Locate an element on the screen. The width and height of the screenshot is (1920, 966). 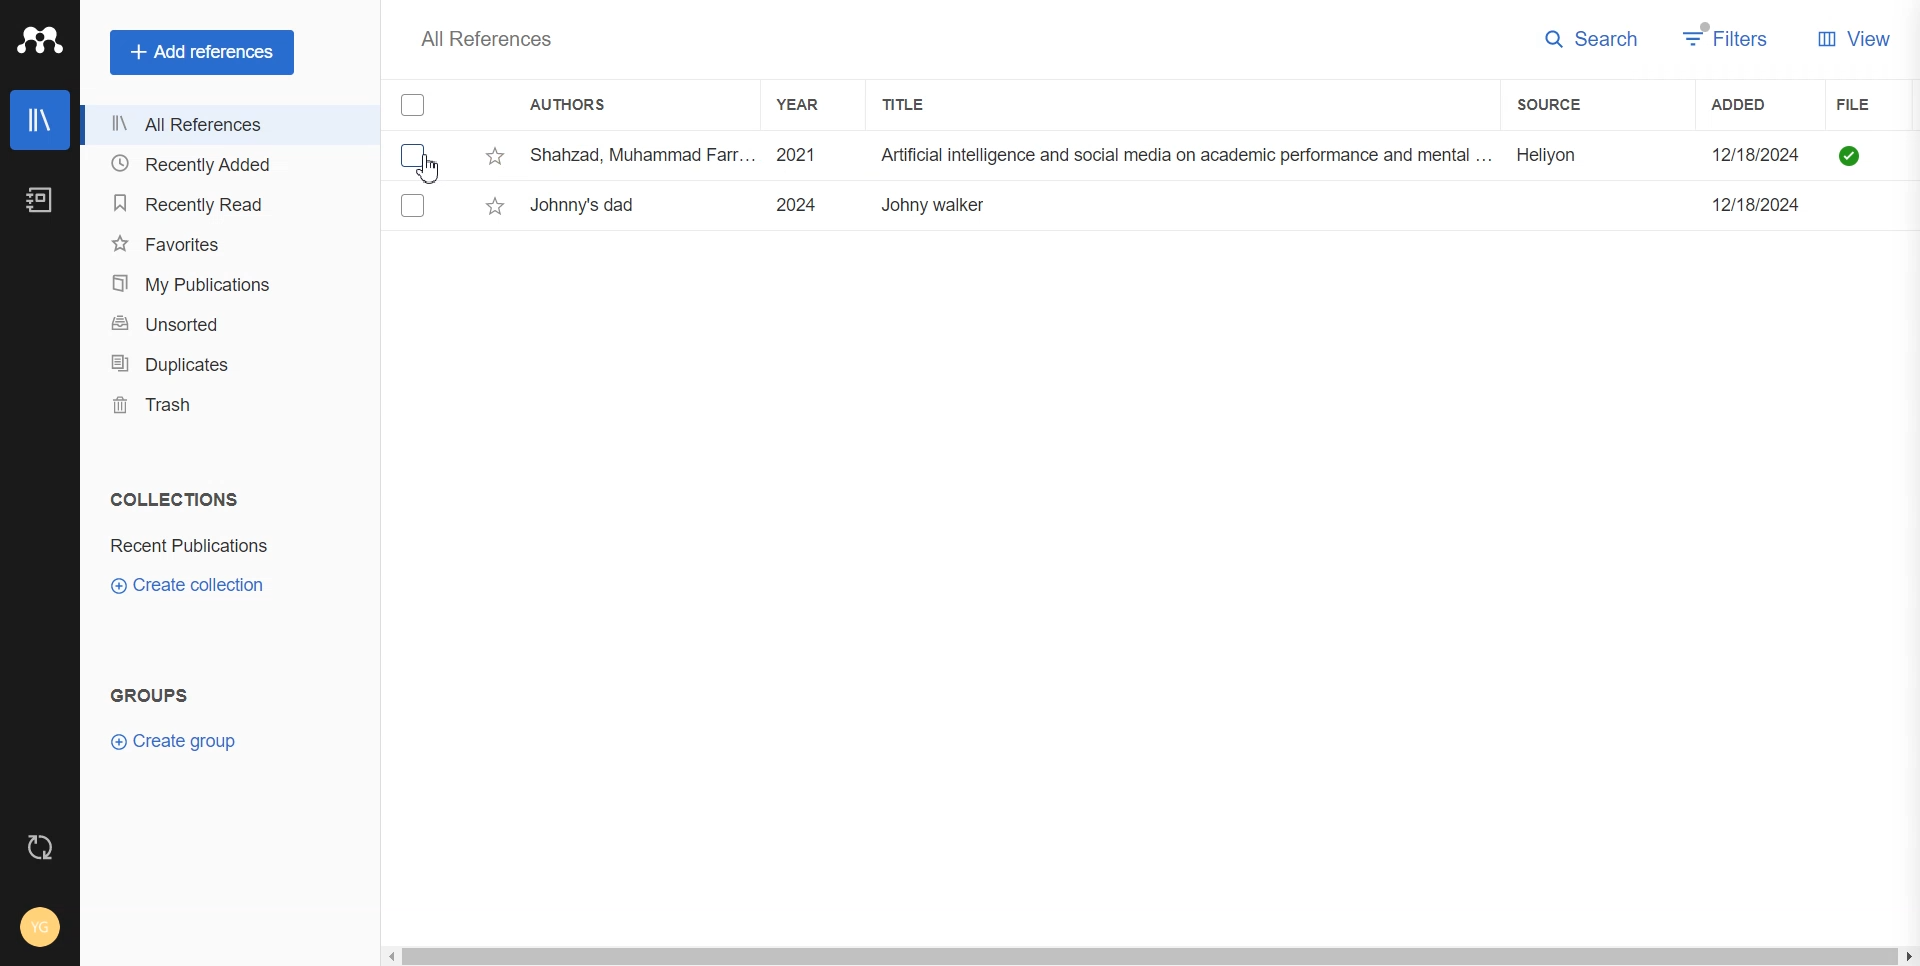
Folder is located at coordinates (193, 546).